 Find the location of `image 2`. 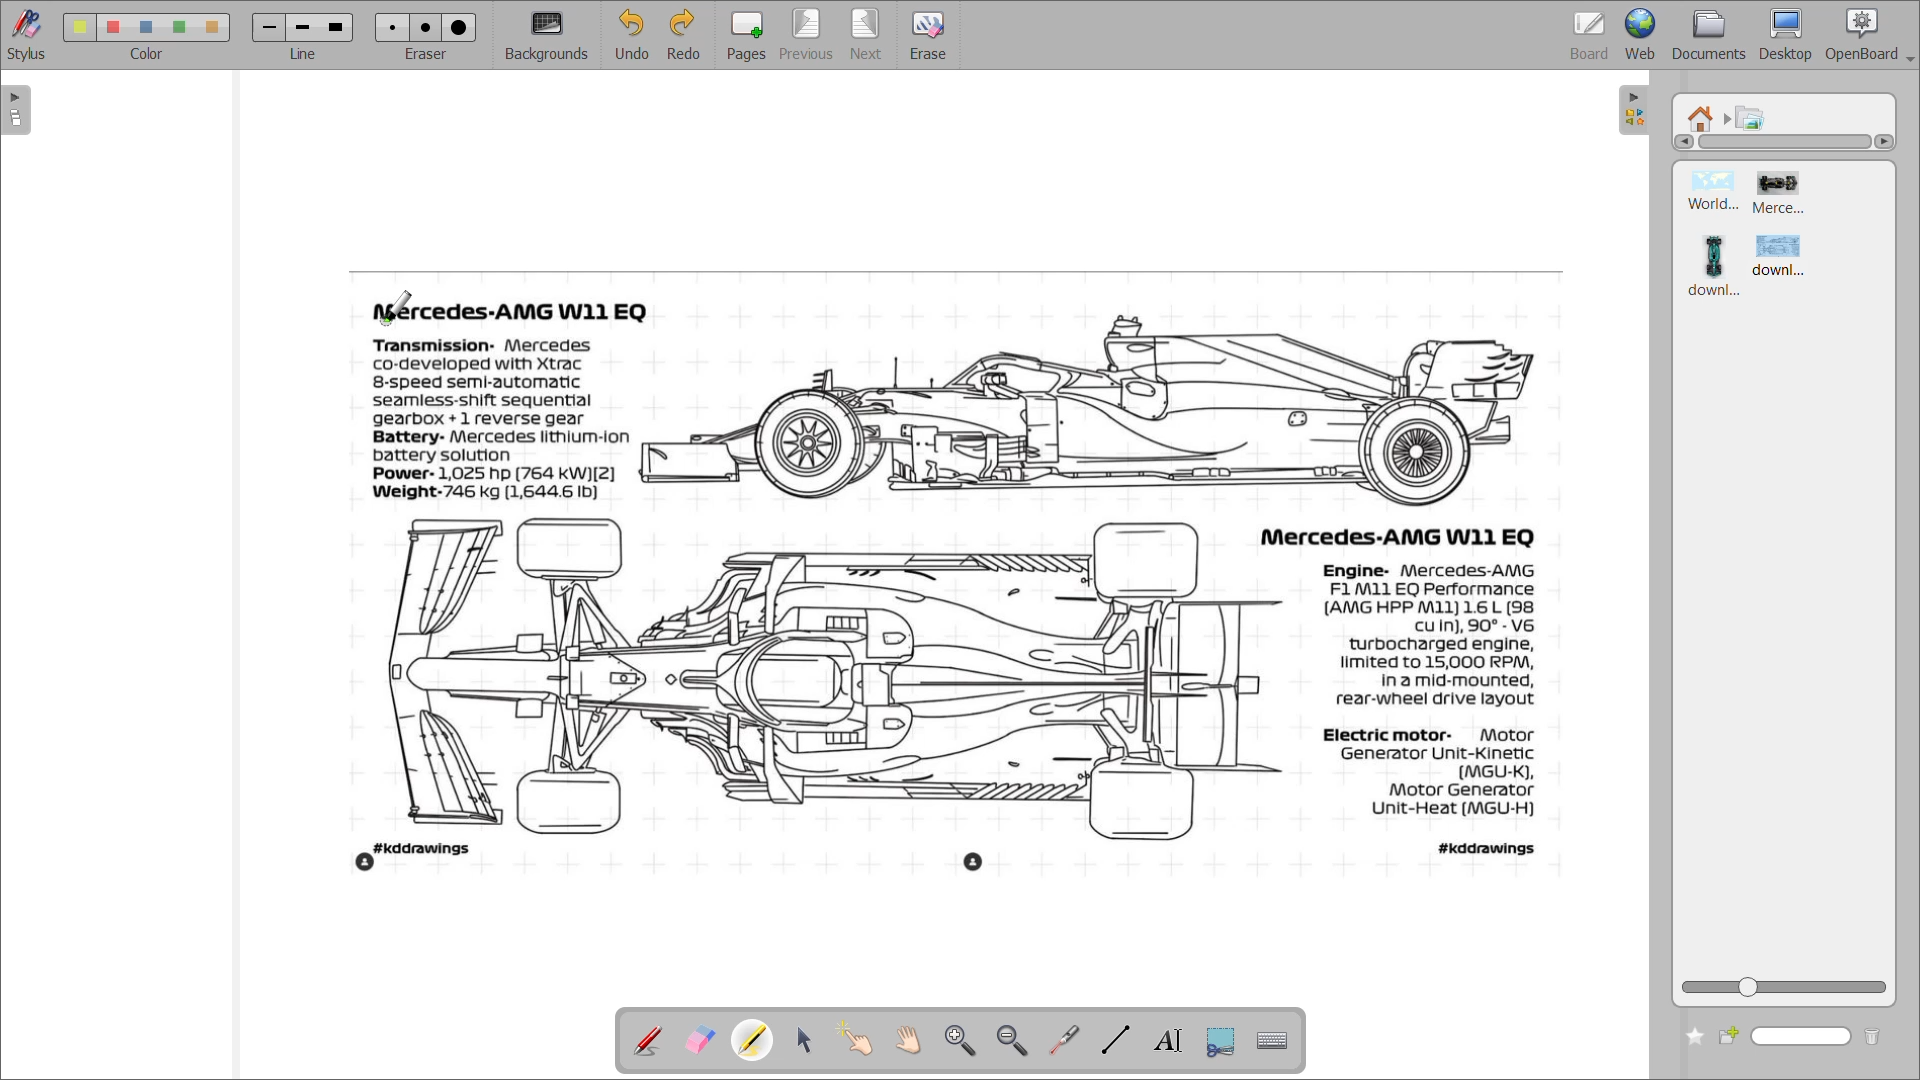

image 2 is located at coordinates (1779, 197).